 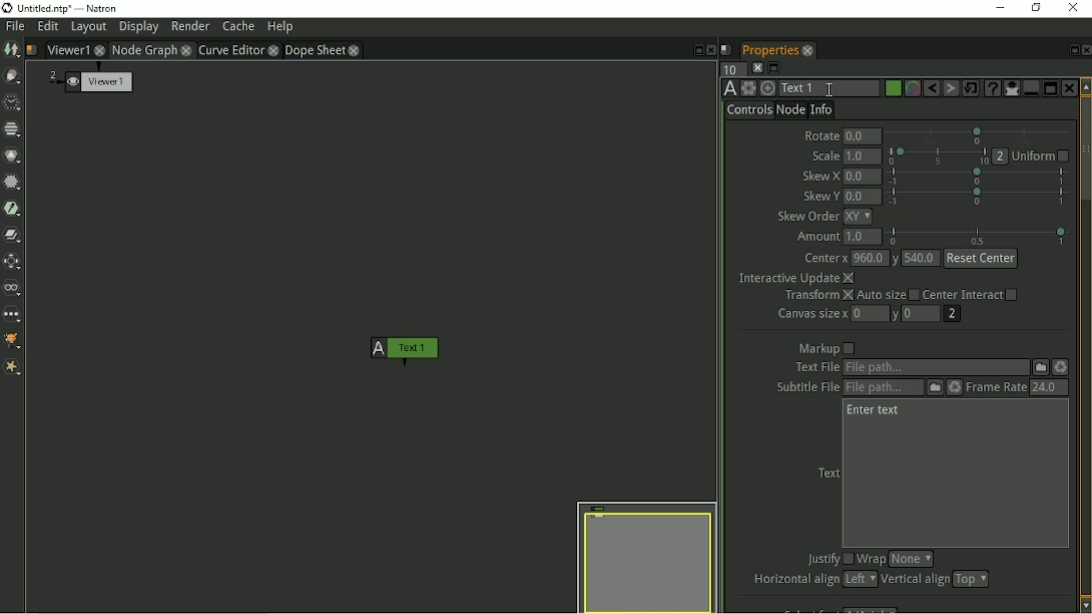 What do you see at coordinates (1064, 368) in the screenshot?
I see `Reload the file` at bounding box center [1064, 368].